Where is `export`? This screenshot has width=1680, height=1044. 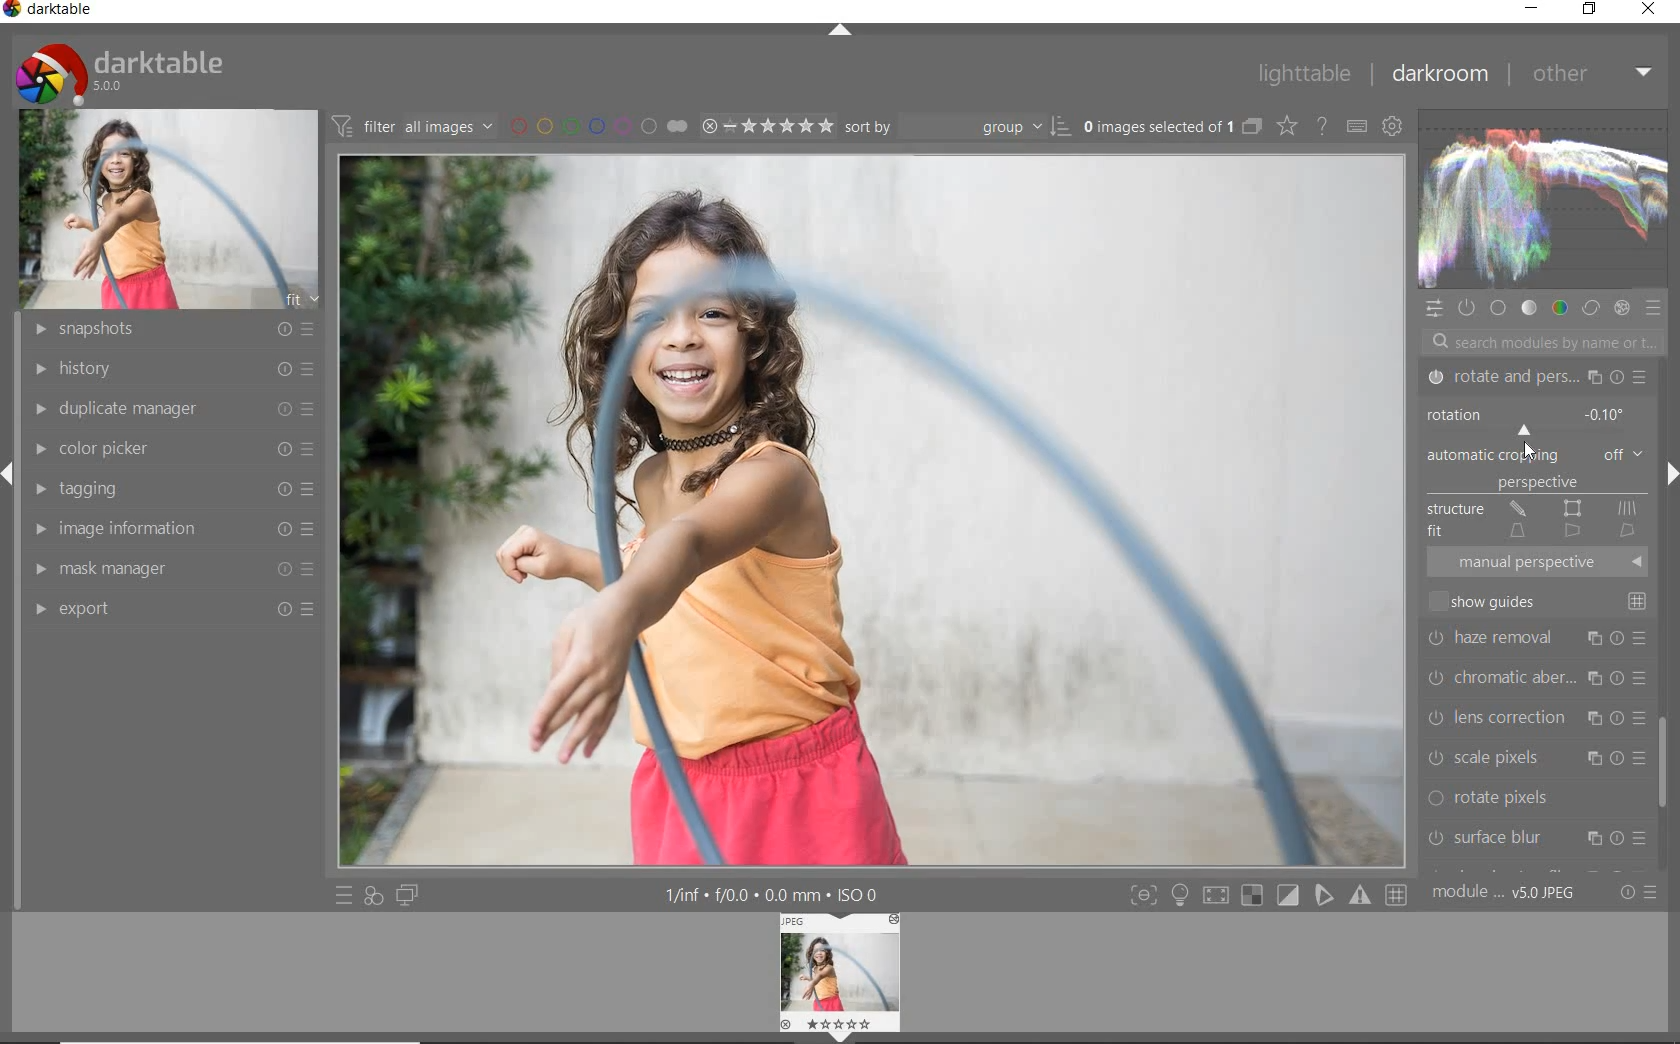 export is located at coordinates (175, 607).